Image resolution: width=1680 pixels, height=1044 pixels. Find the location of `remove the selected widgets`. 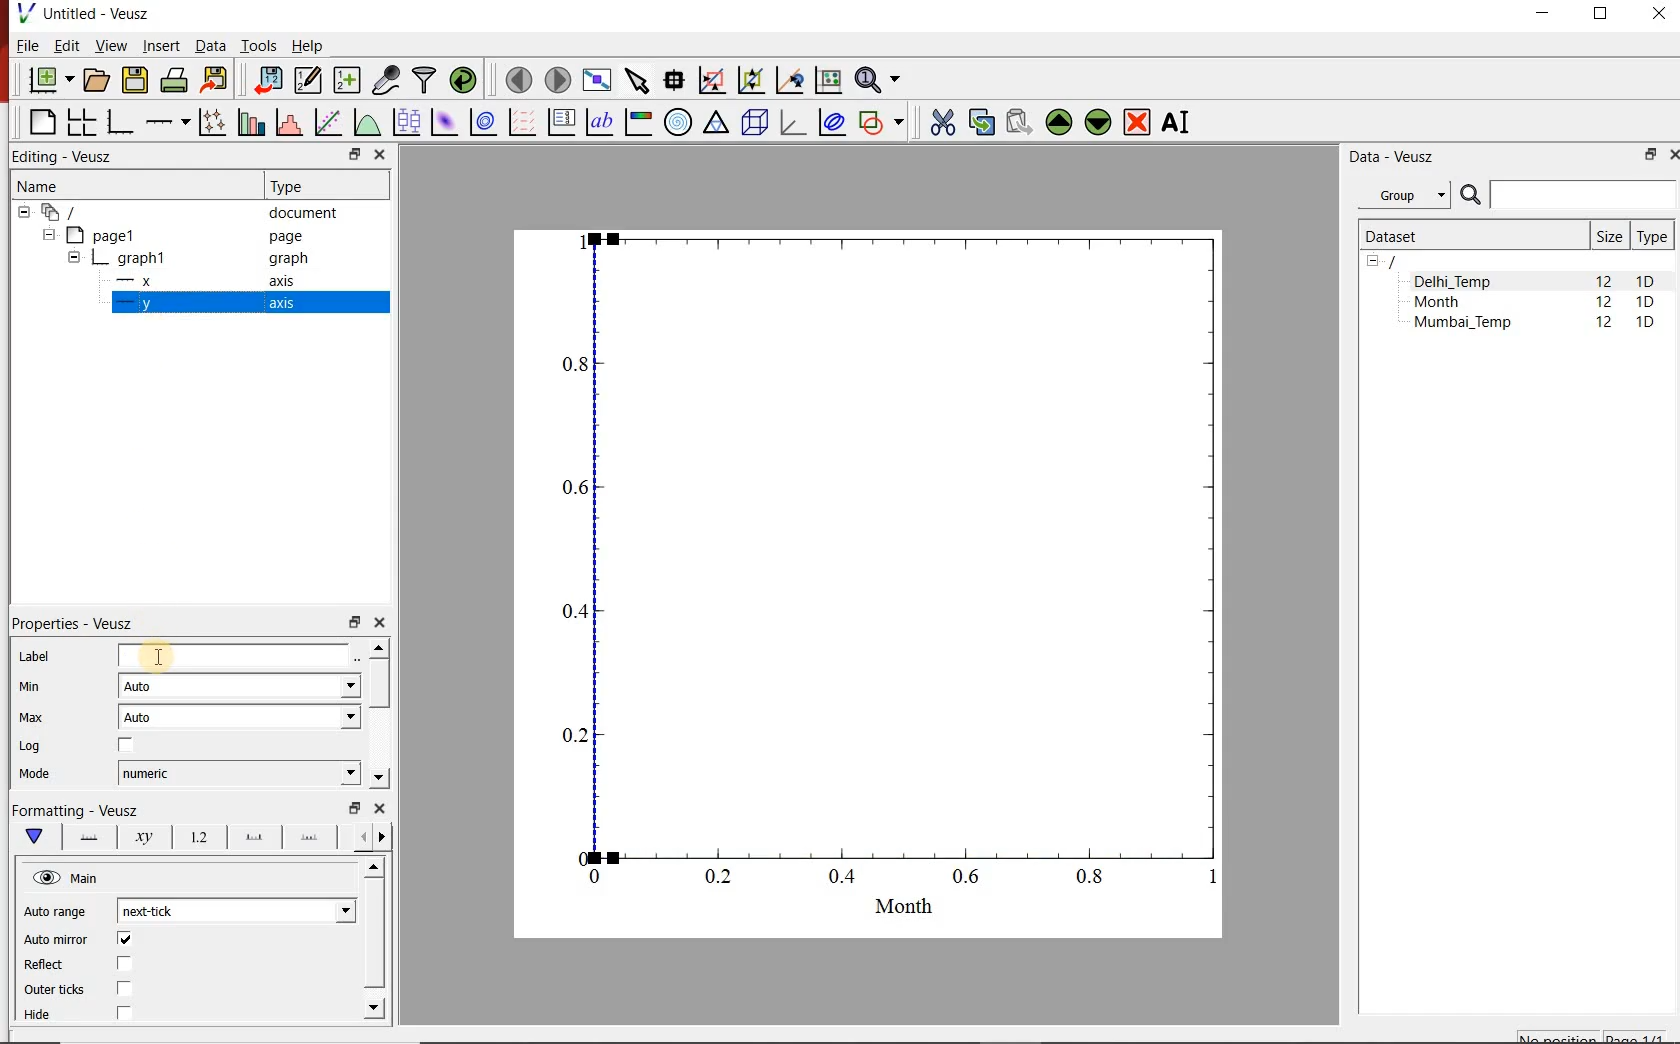

remove the selected widgets is located at coordinates (1138, 122).